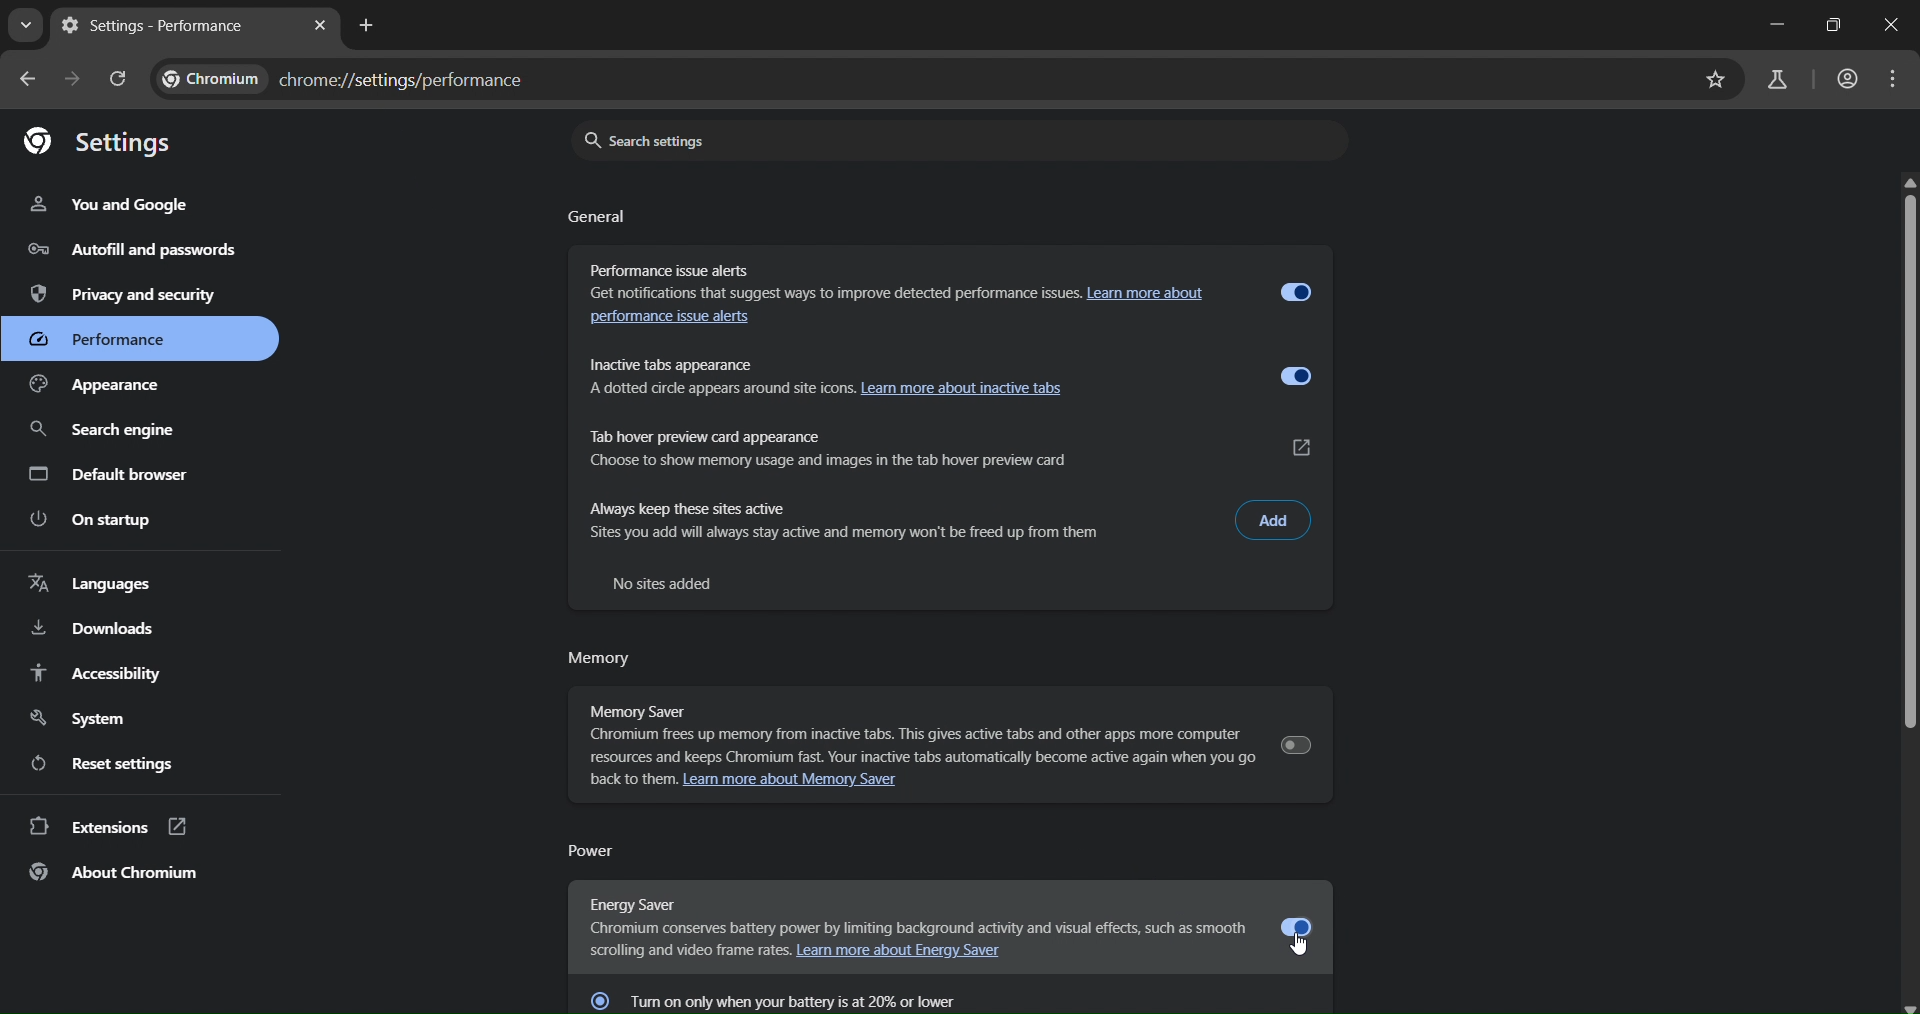 The width and height of the screenshot is (1920, 1014). What do you see at coordinates (950, 140) in the screenshot?
I see `search settings` at bounding box center [950, 140].